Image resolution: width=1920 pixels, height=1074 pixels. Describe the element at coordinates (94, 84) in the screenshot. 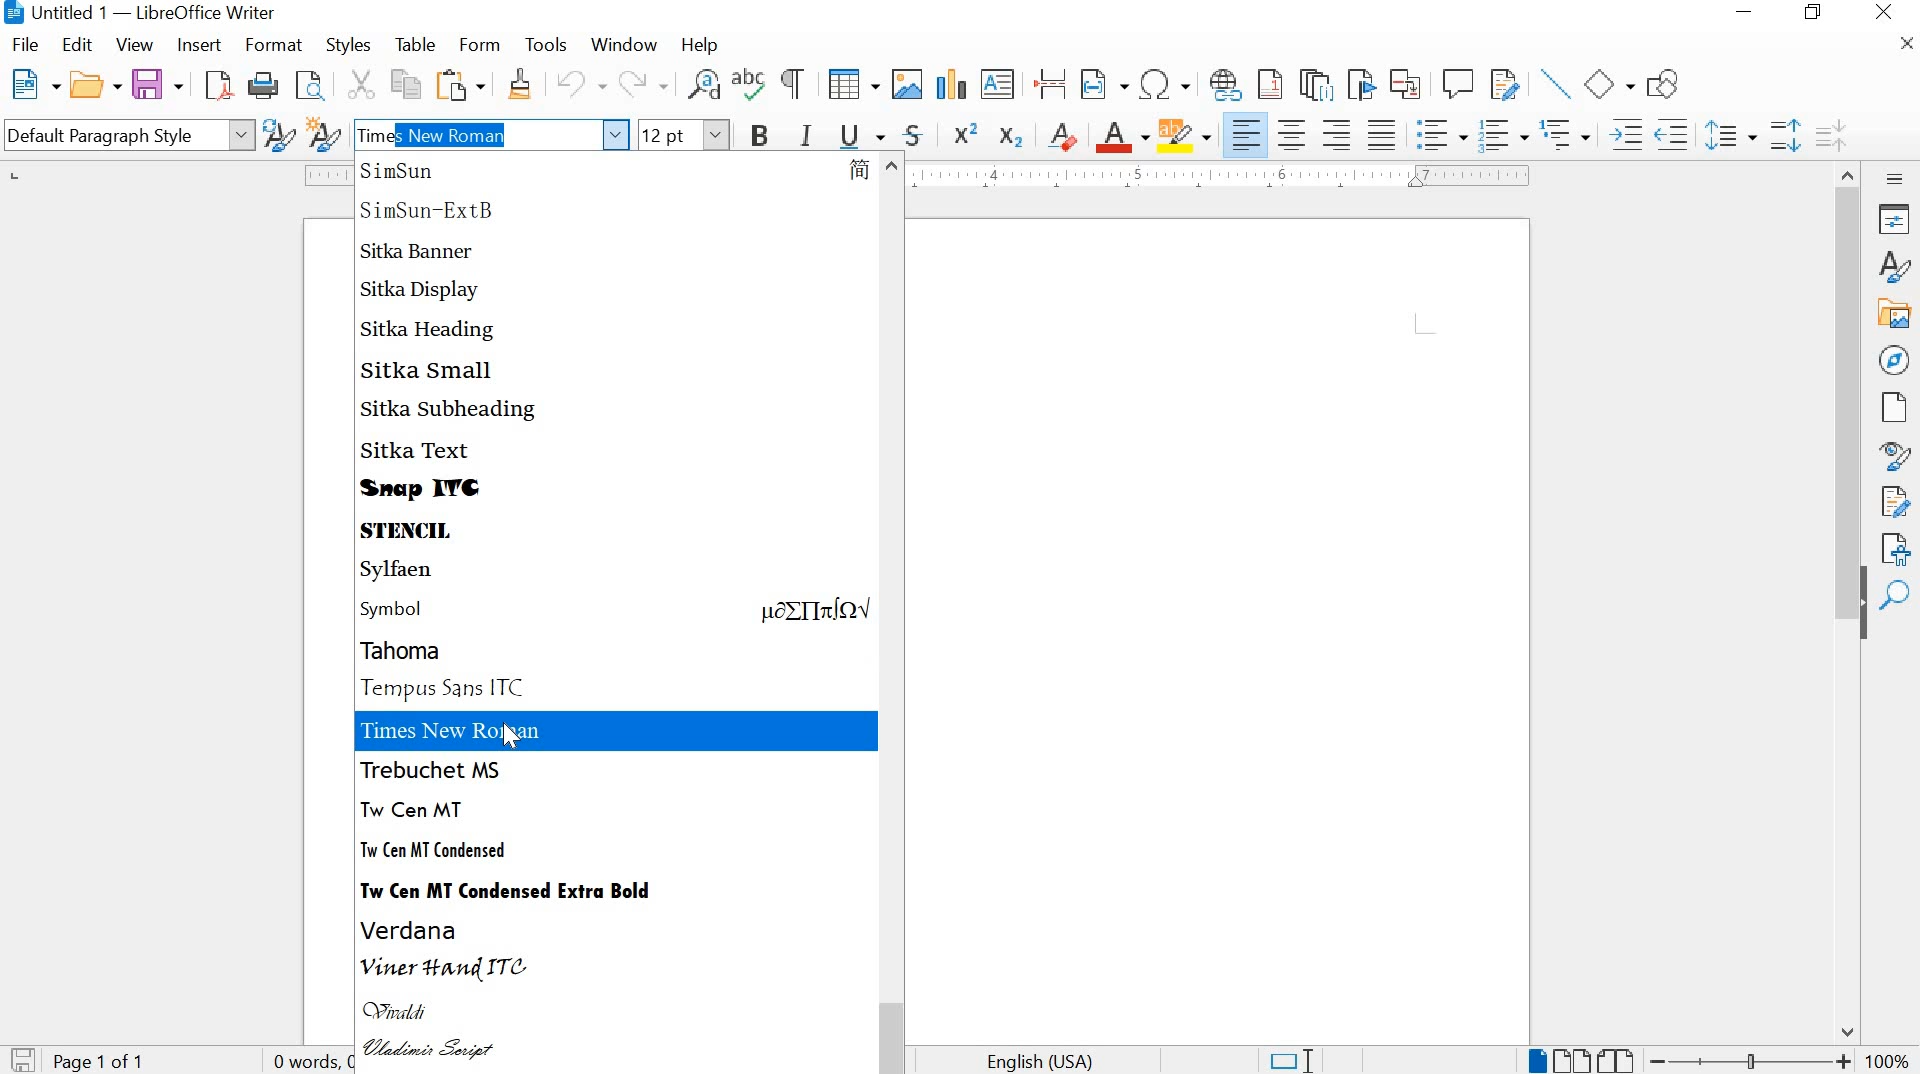

I see `OPEN` at that location.